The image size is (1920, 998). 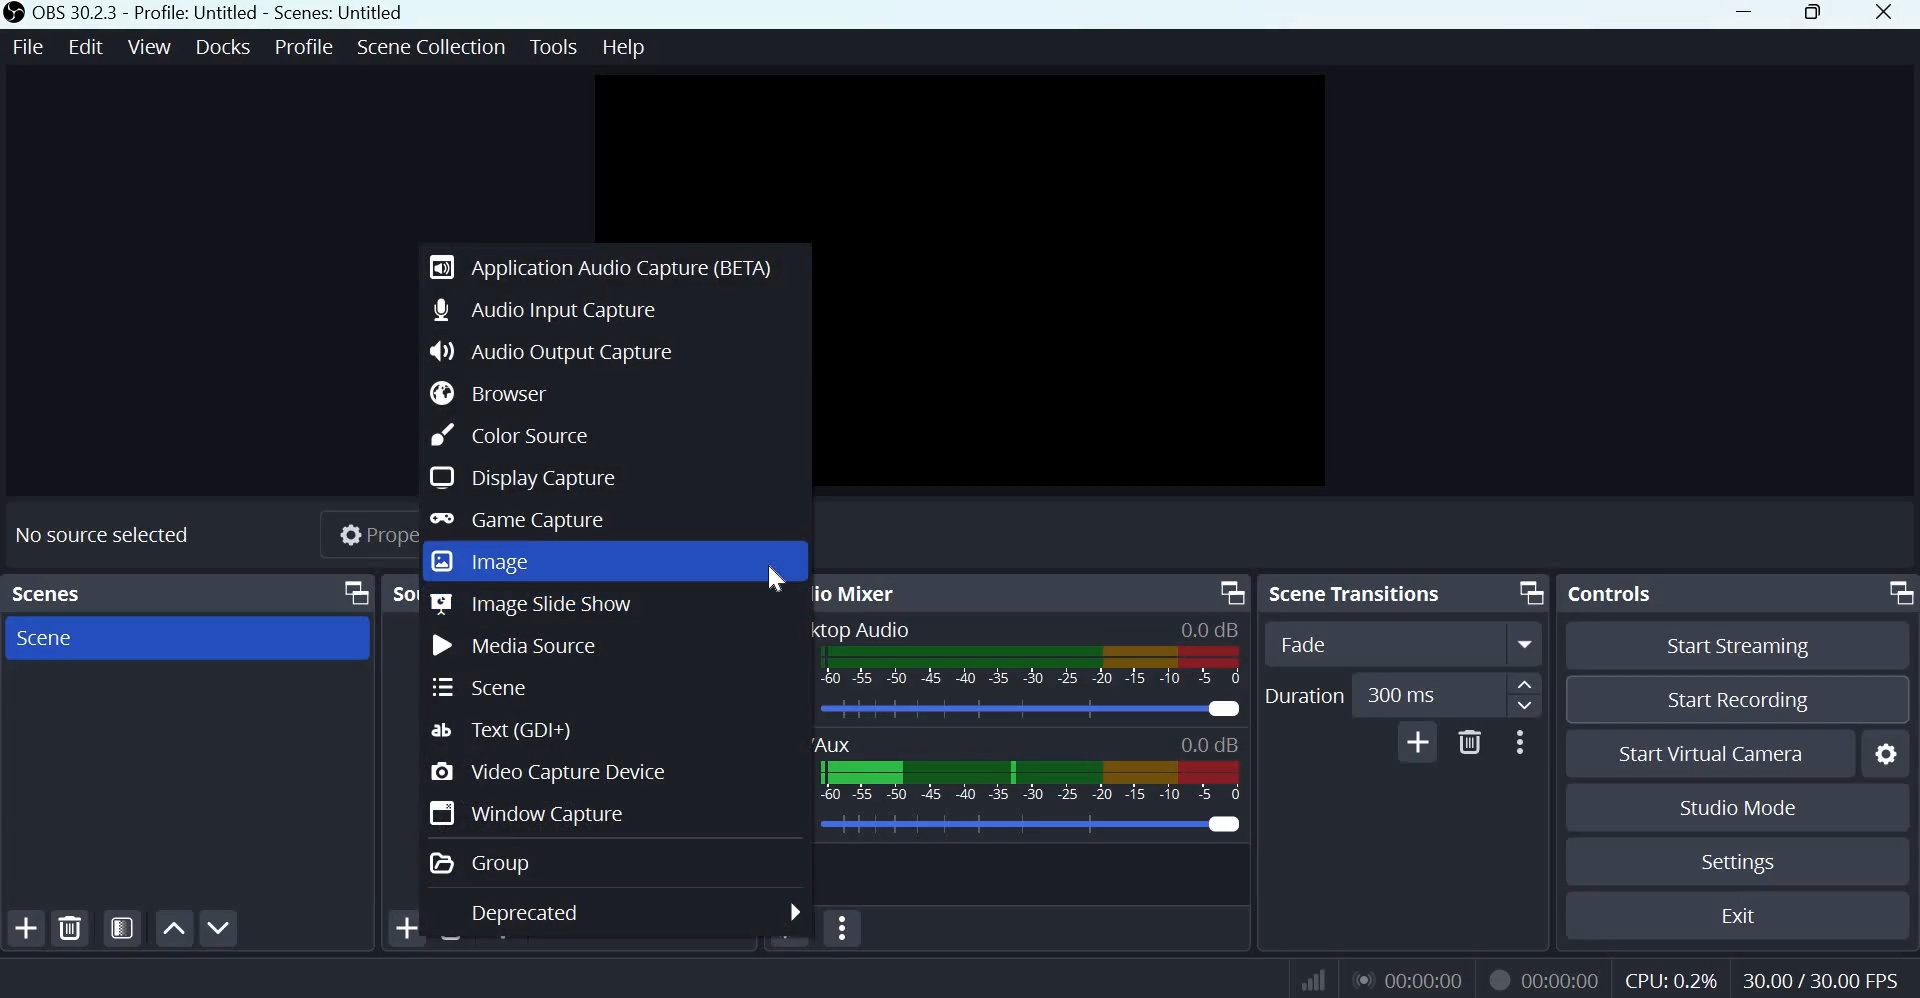 I want to click on Settings, so click(x=1739, y=862).